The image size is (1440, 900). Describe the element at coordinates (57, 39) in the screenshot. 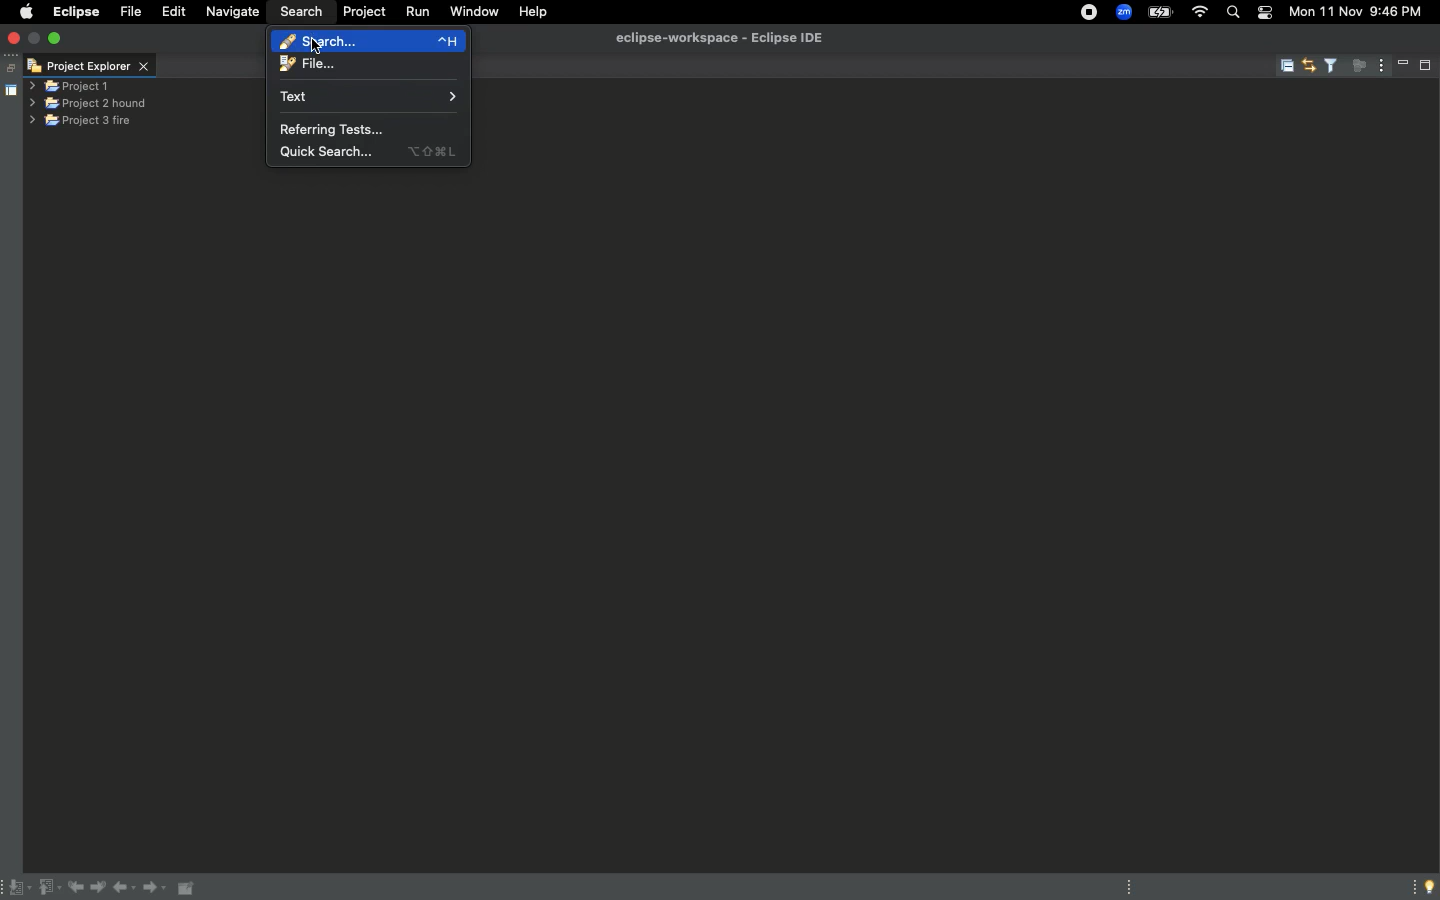

I see `Maximize` at that location.